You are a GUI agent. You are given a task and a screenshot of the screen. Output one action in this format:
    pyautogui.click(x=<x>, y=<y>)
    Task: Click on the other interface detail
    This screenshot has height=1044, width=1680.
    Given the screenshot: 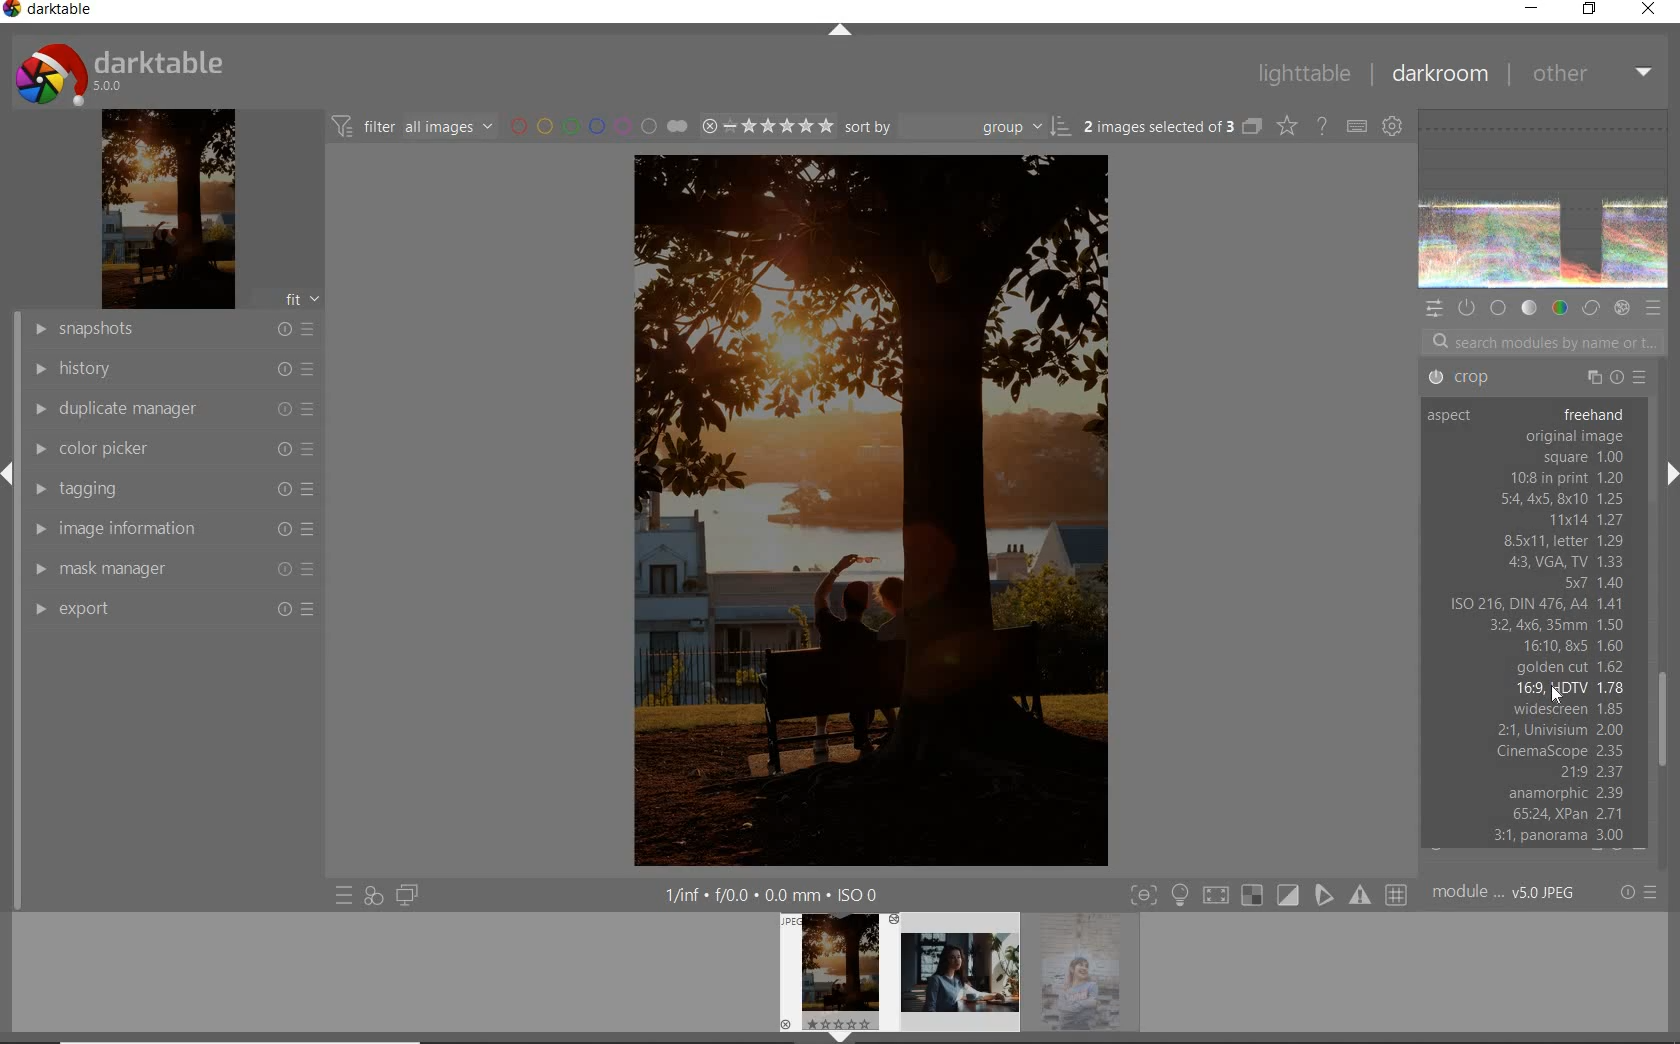 What is the action you would take?
    pyautogui.click(x=777, y=892)
    